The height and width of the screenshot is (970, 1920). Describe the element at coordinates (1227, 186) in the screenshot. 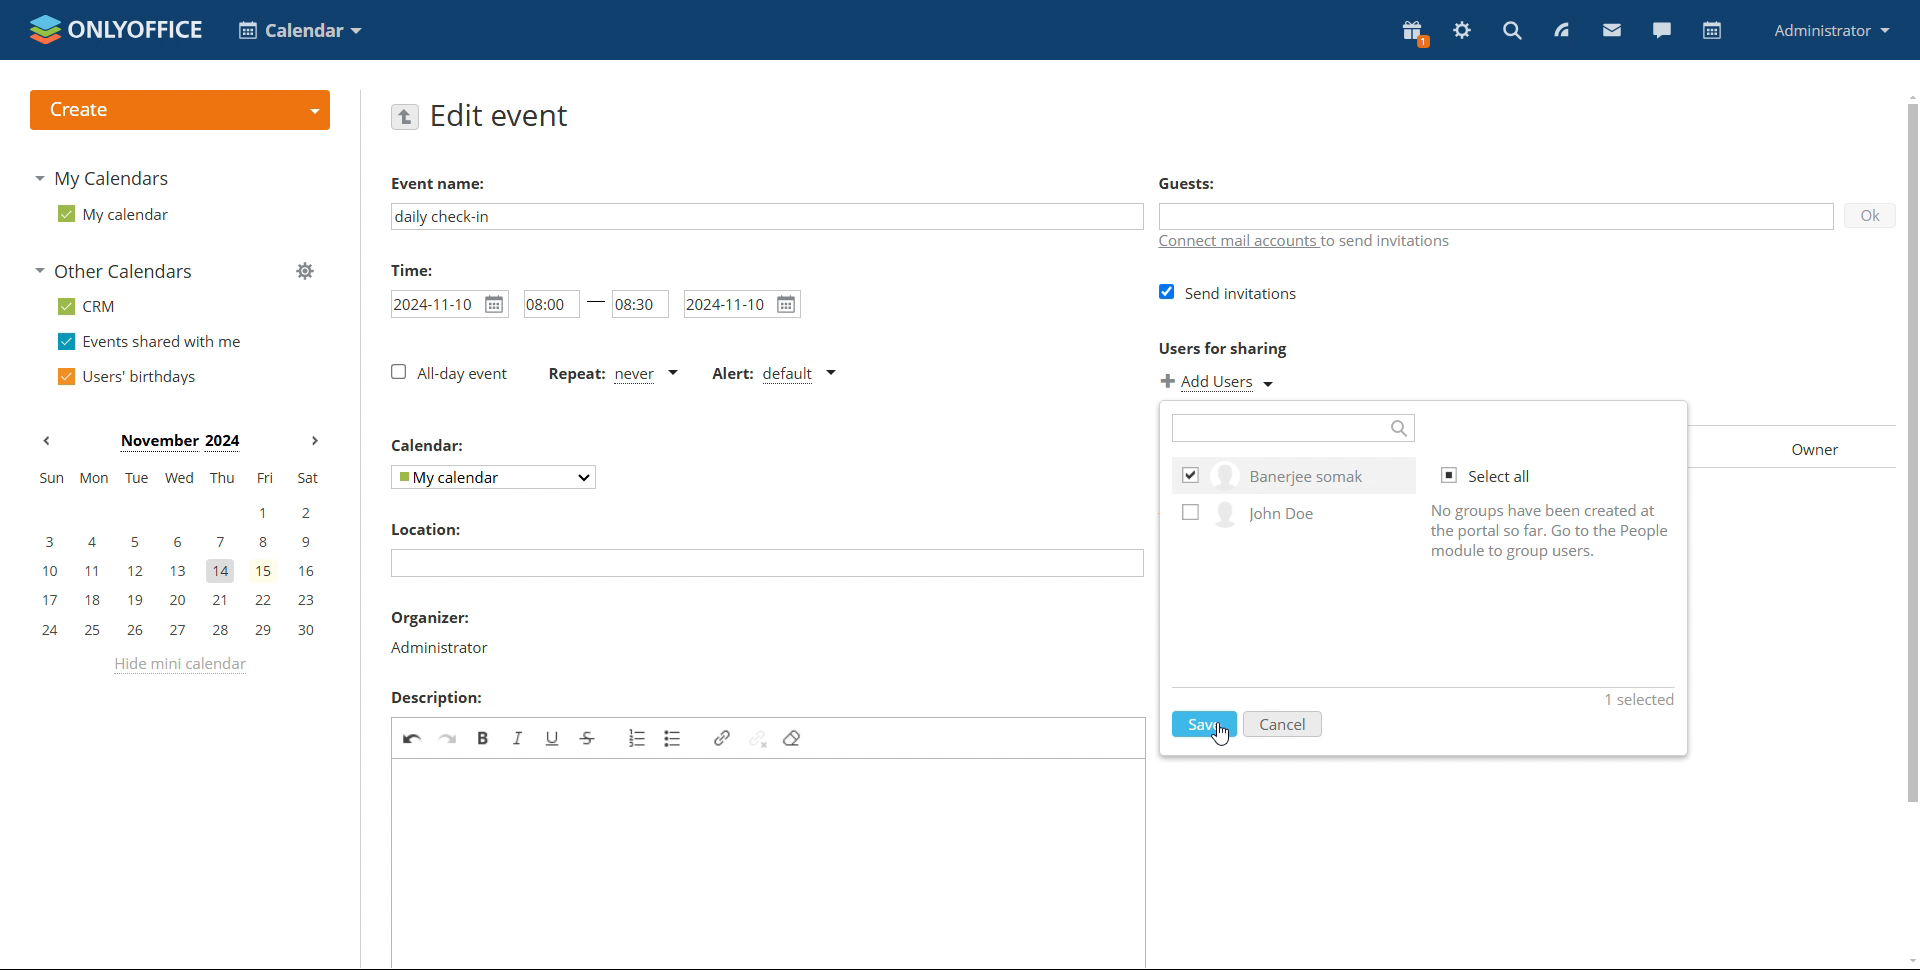

I see `guest:` at that location.